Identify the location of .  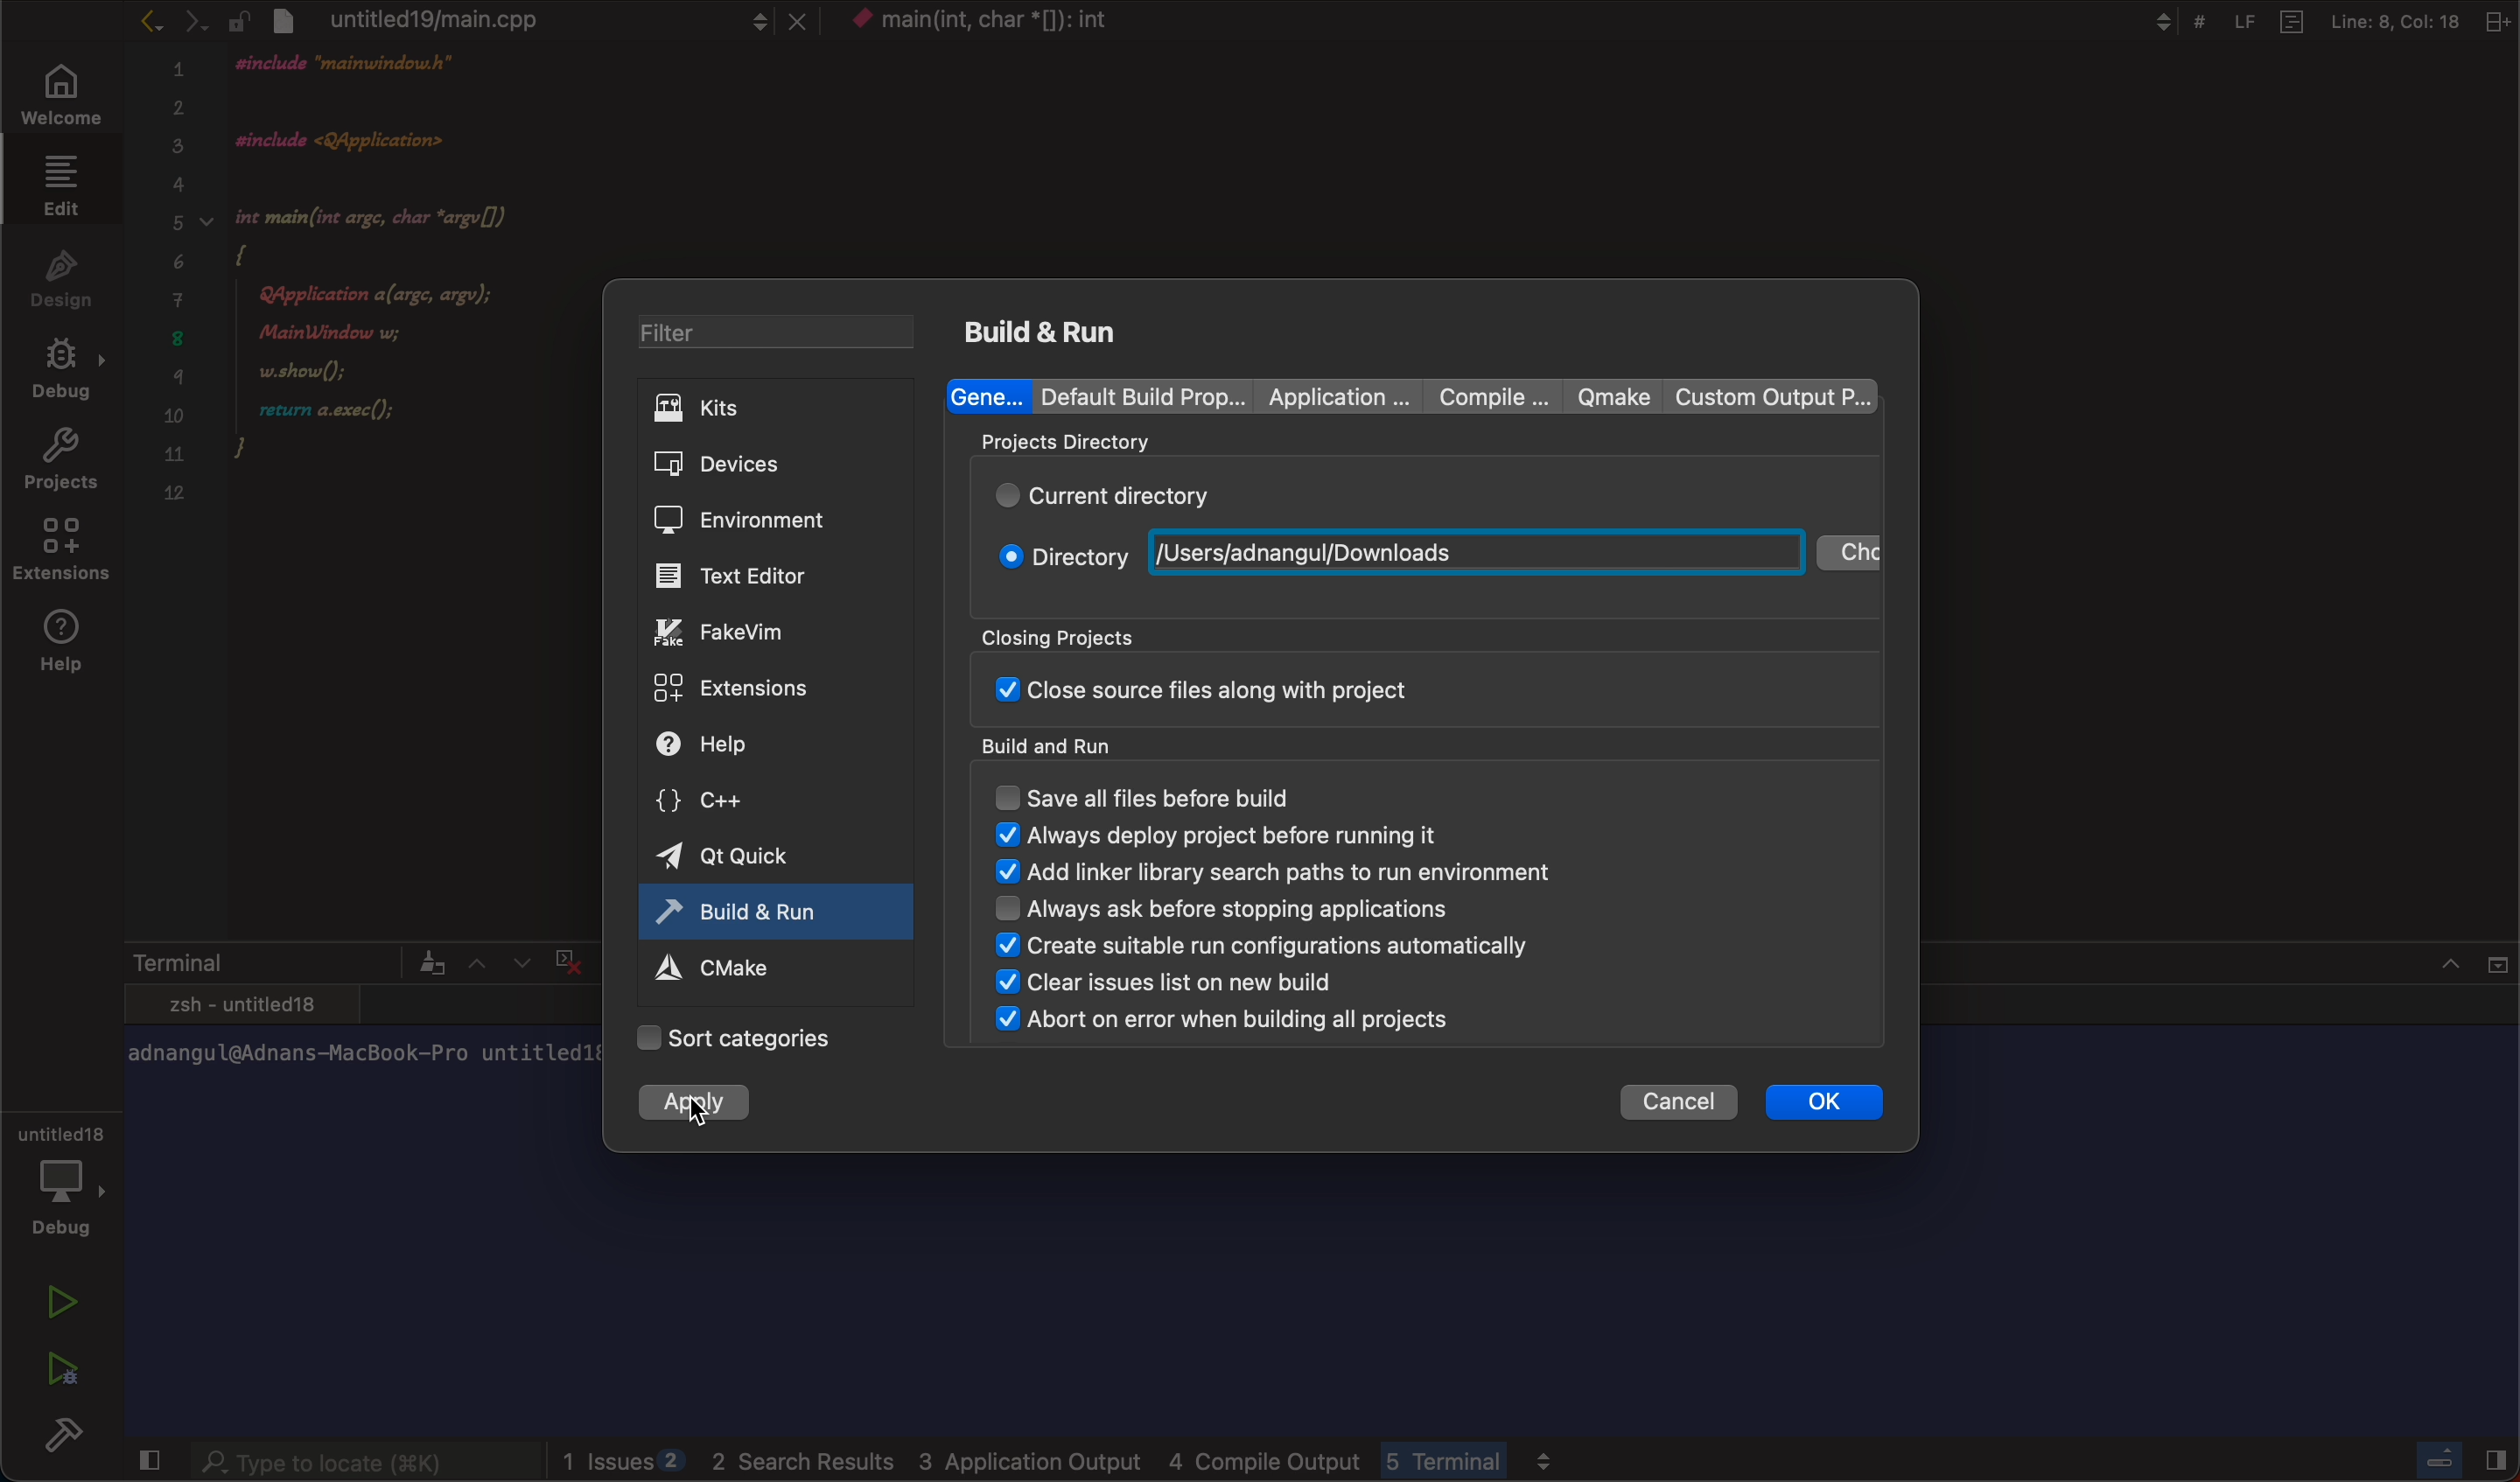
(2316, 19).